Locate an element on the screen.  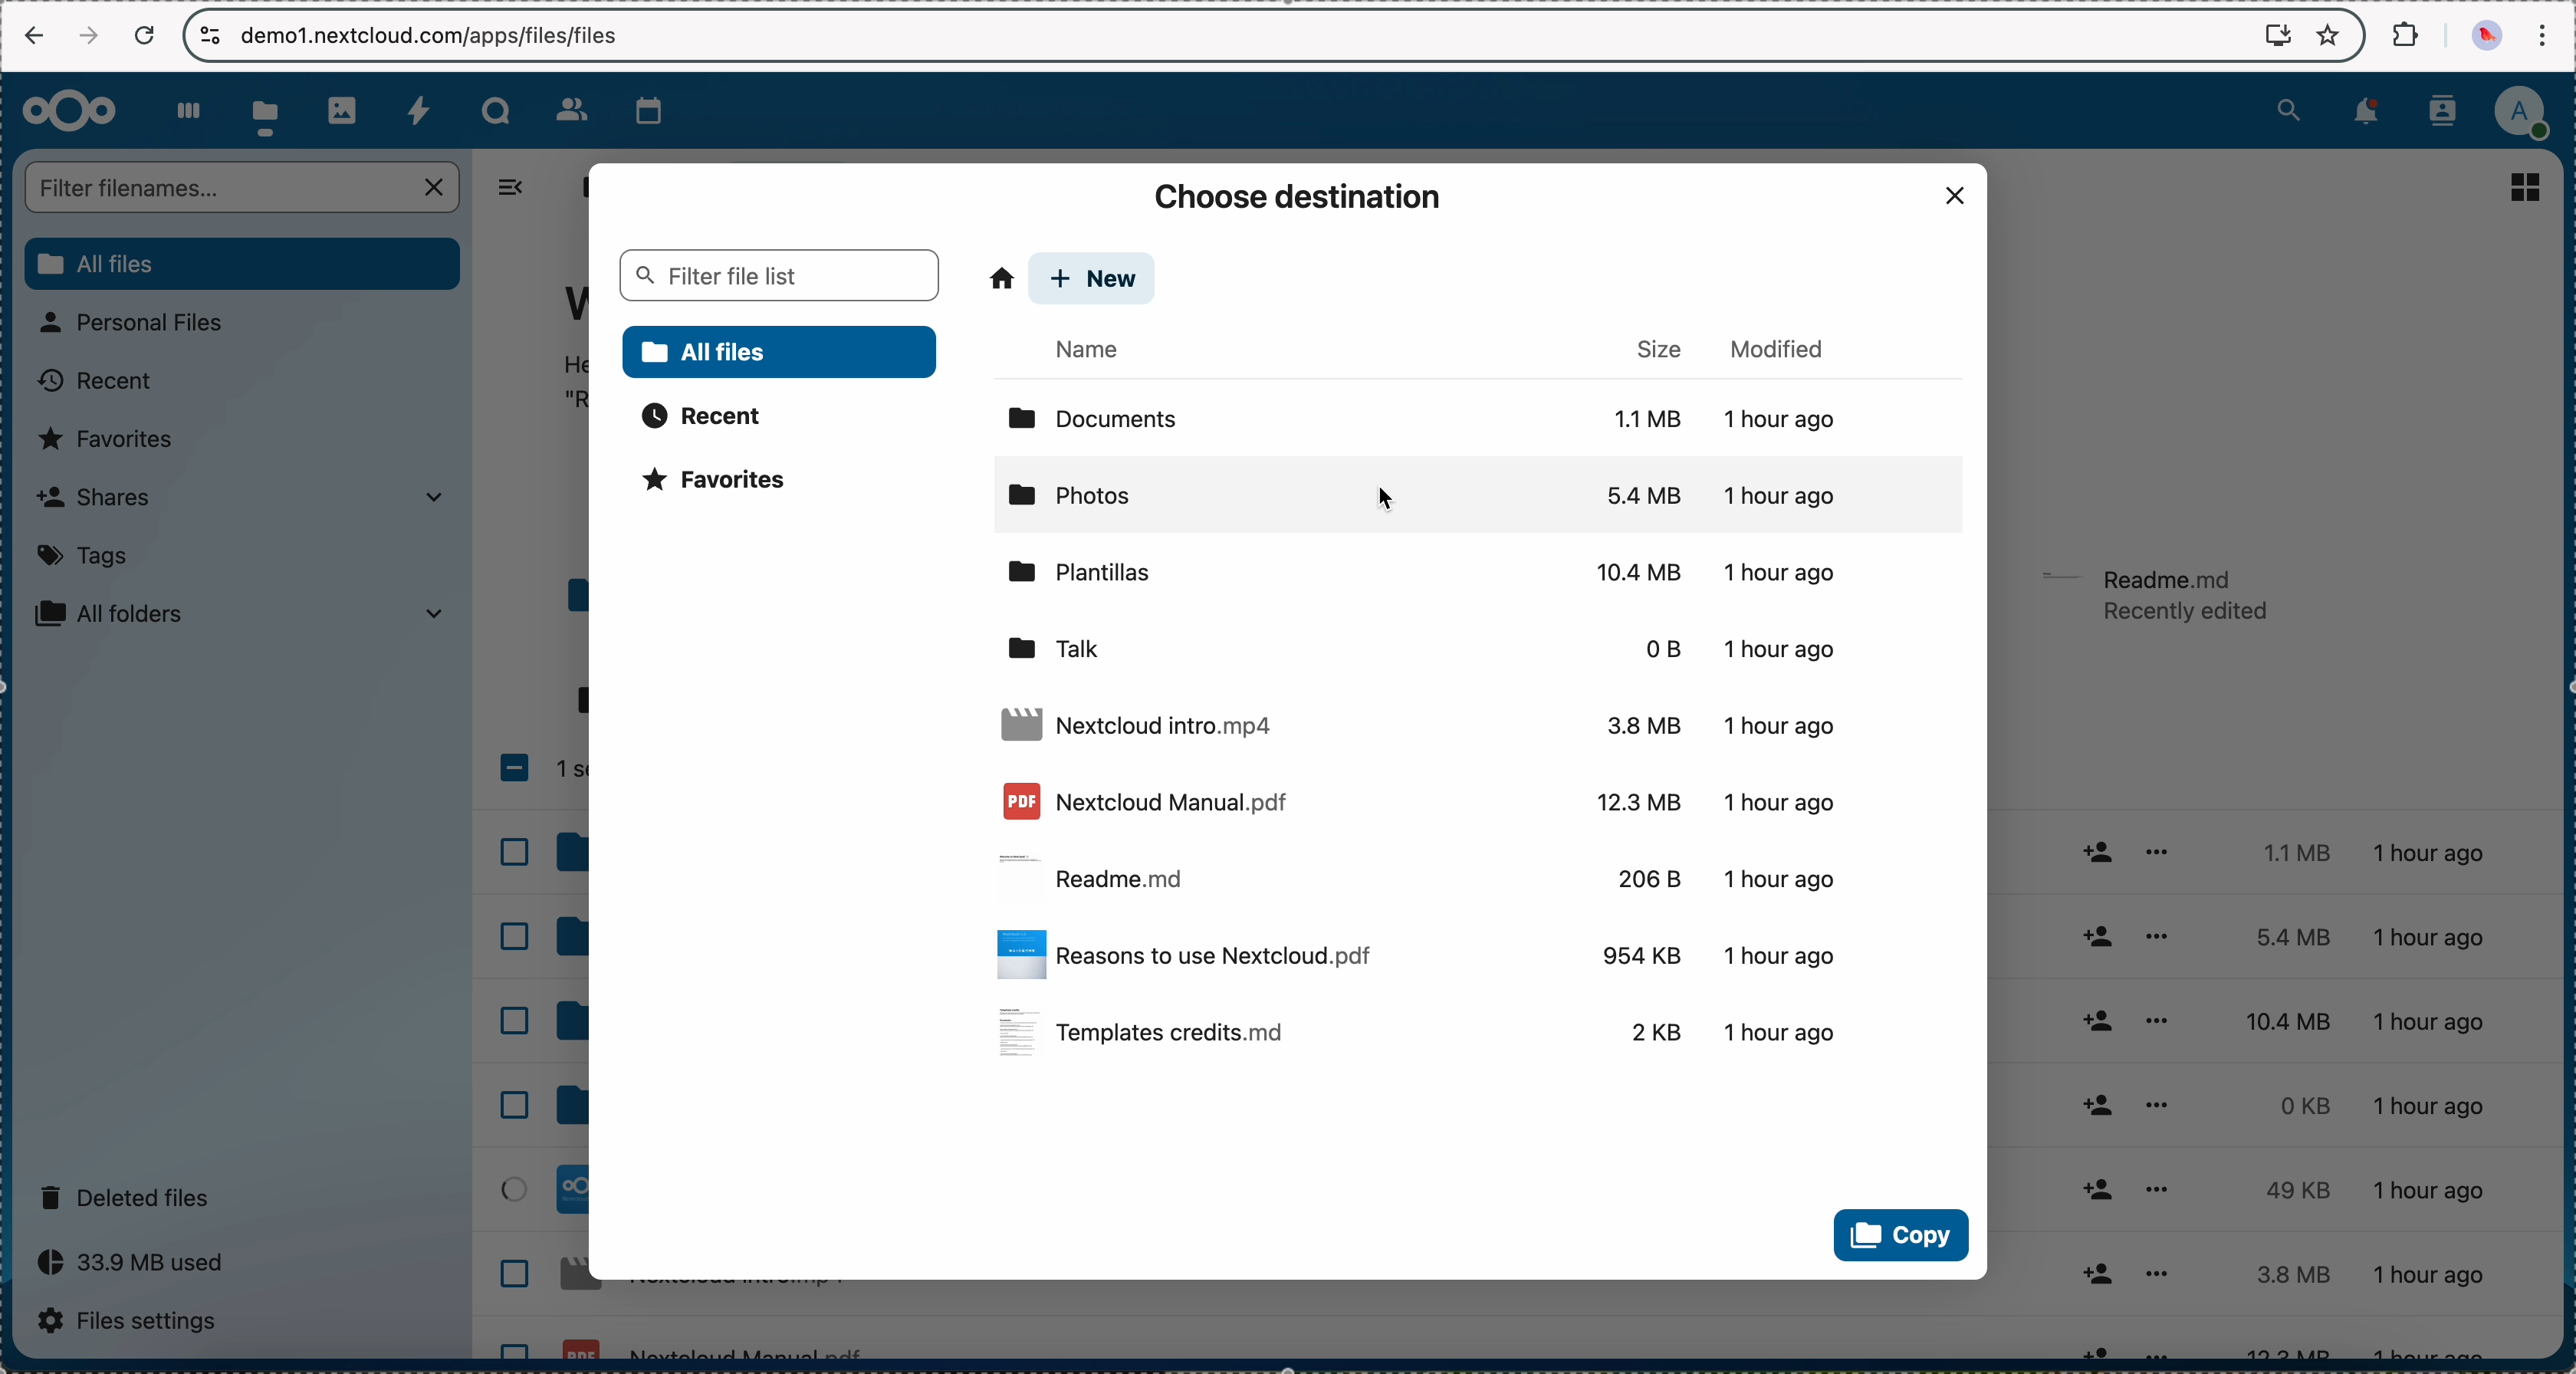
install Nextcloud is located at coordinates (2278, 37).